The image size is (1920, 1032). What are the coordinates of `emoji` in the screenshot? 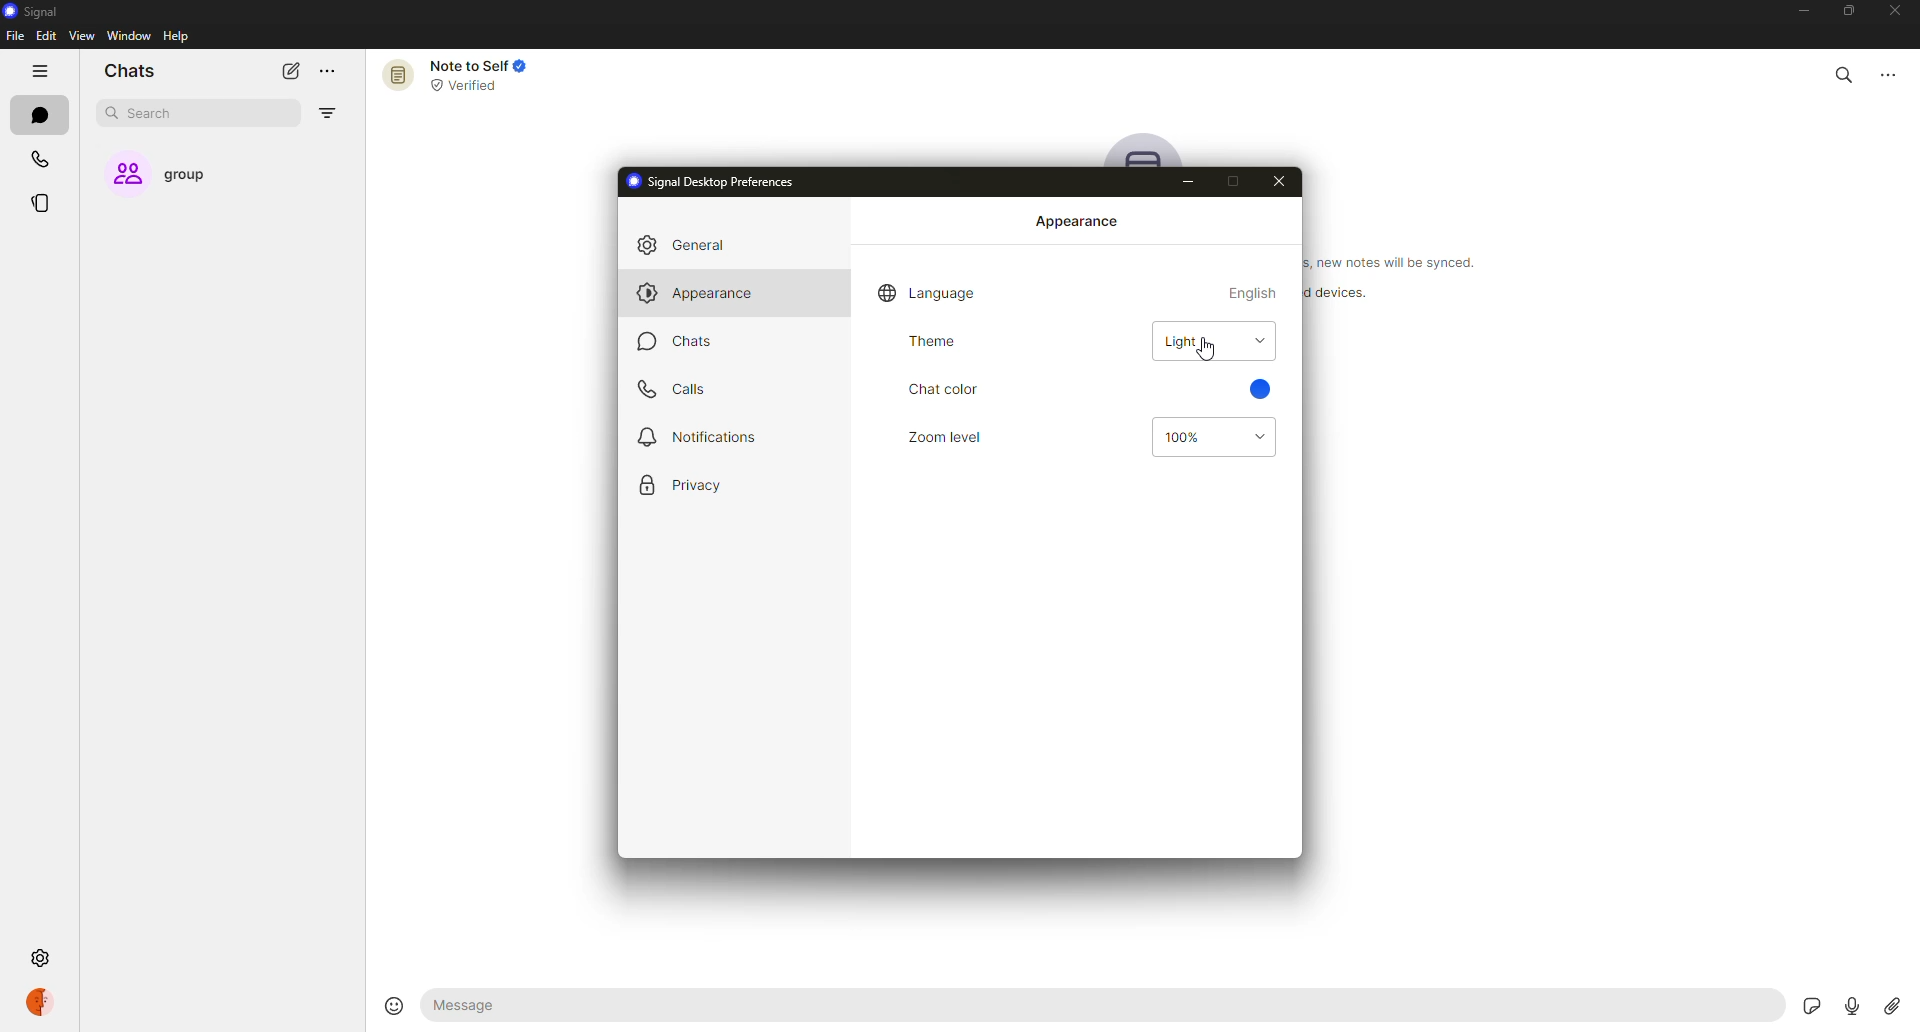 It's located at (388, 1003).